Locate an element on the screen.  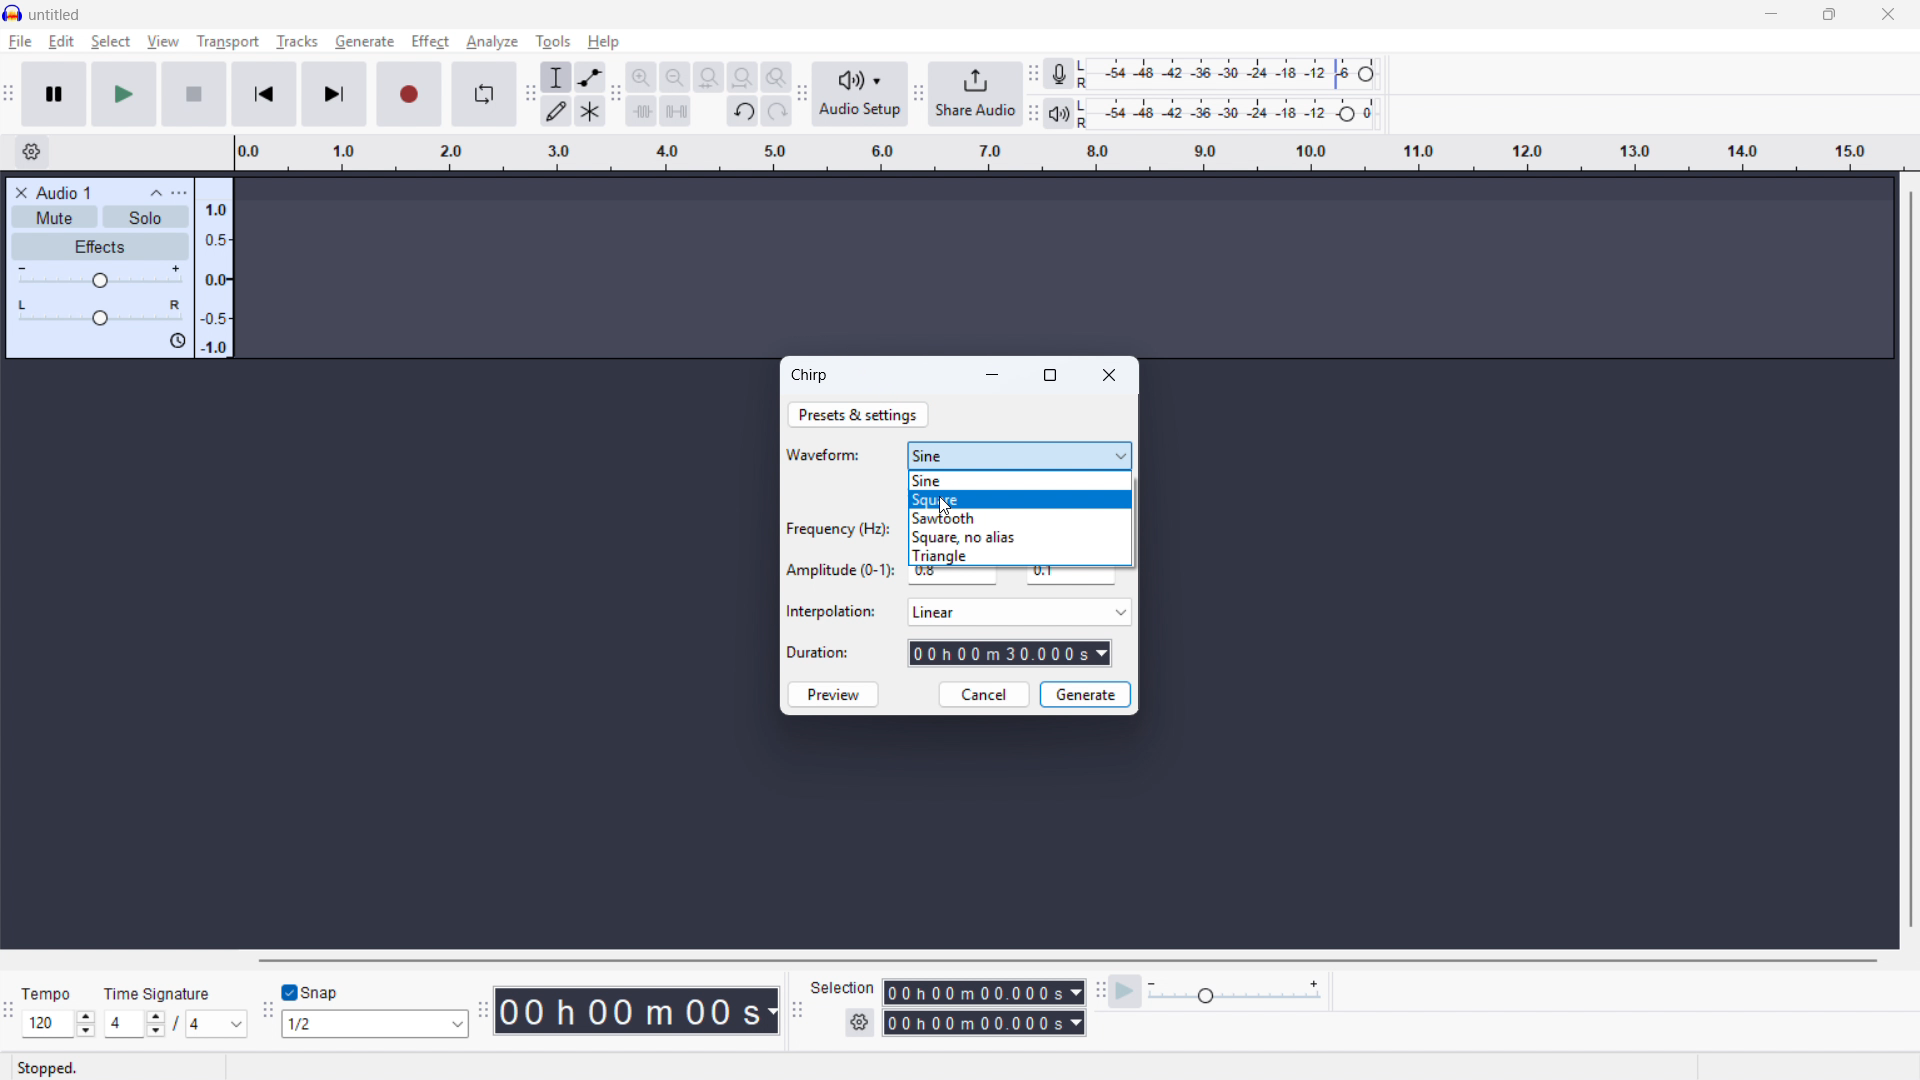
Silence audio selection  is located at coordinates (675, 110).